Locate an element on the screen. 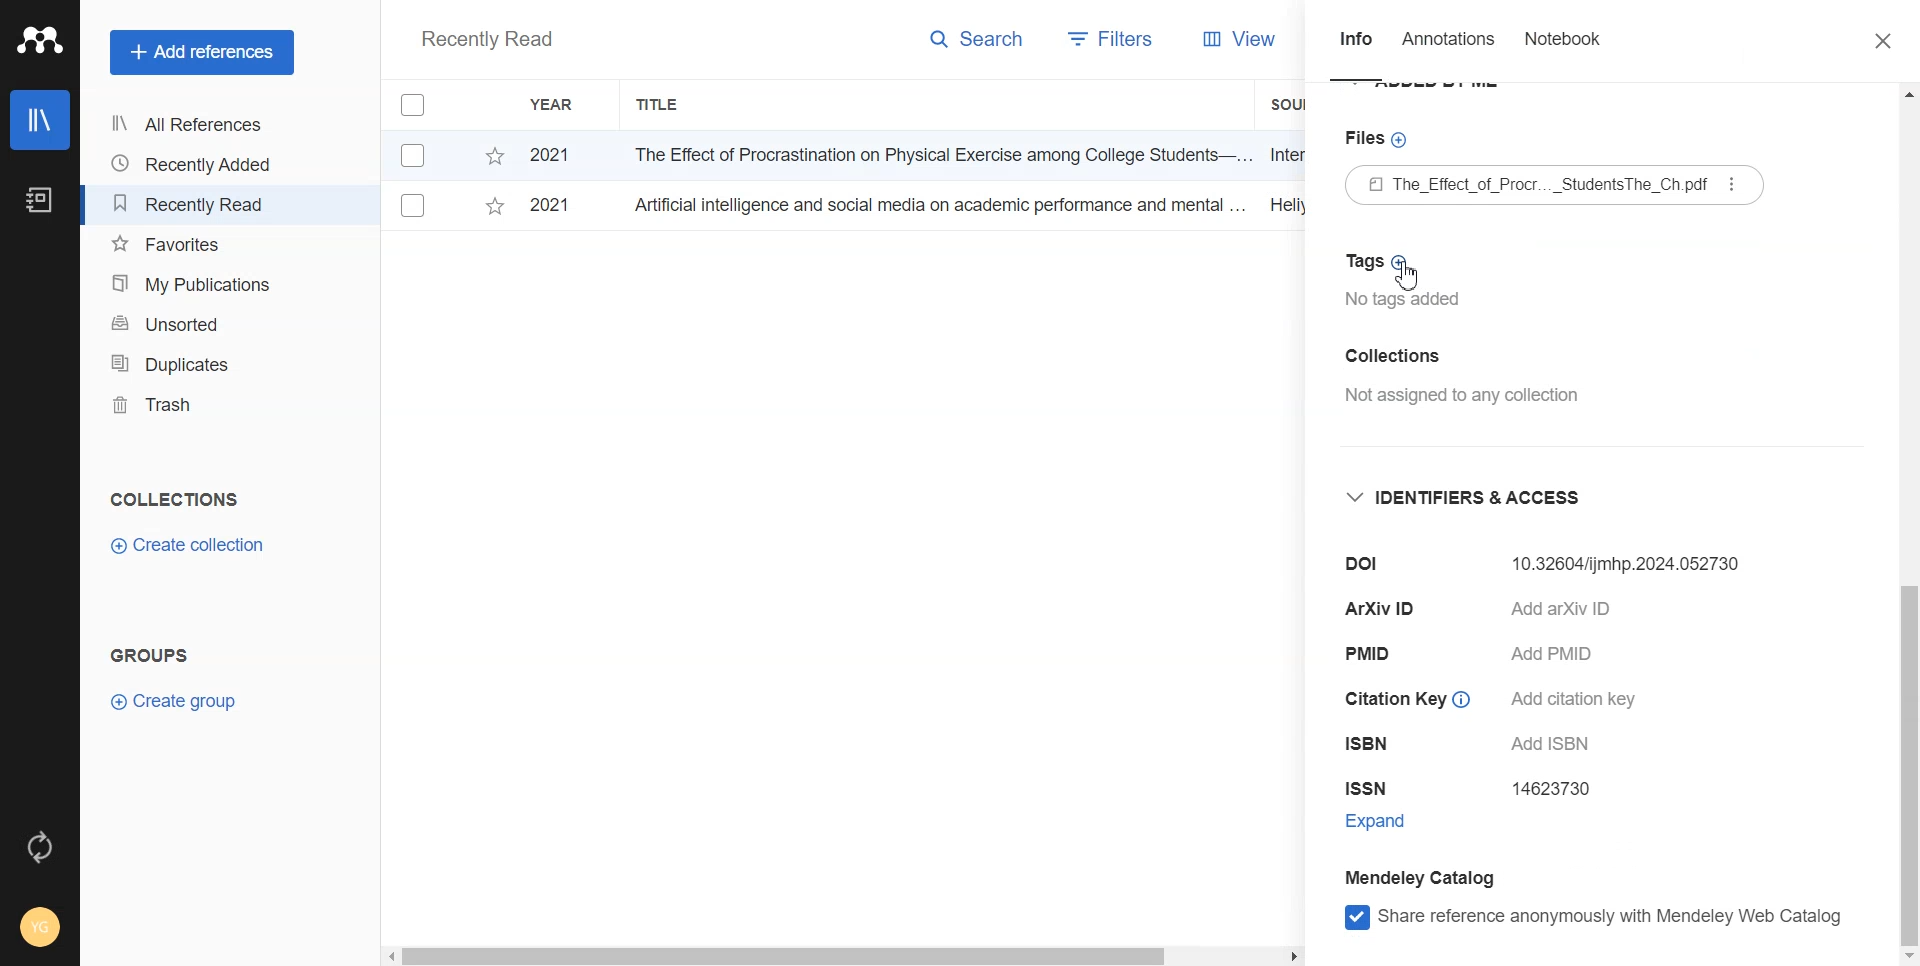  Auto sync is located at coordinates (37, 847).